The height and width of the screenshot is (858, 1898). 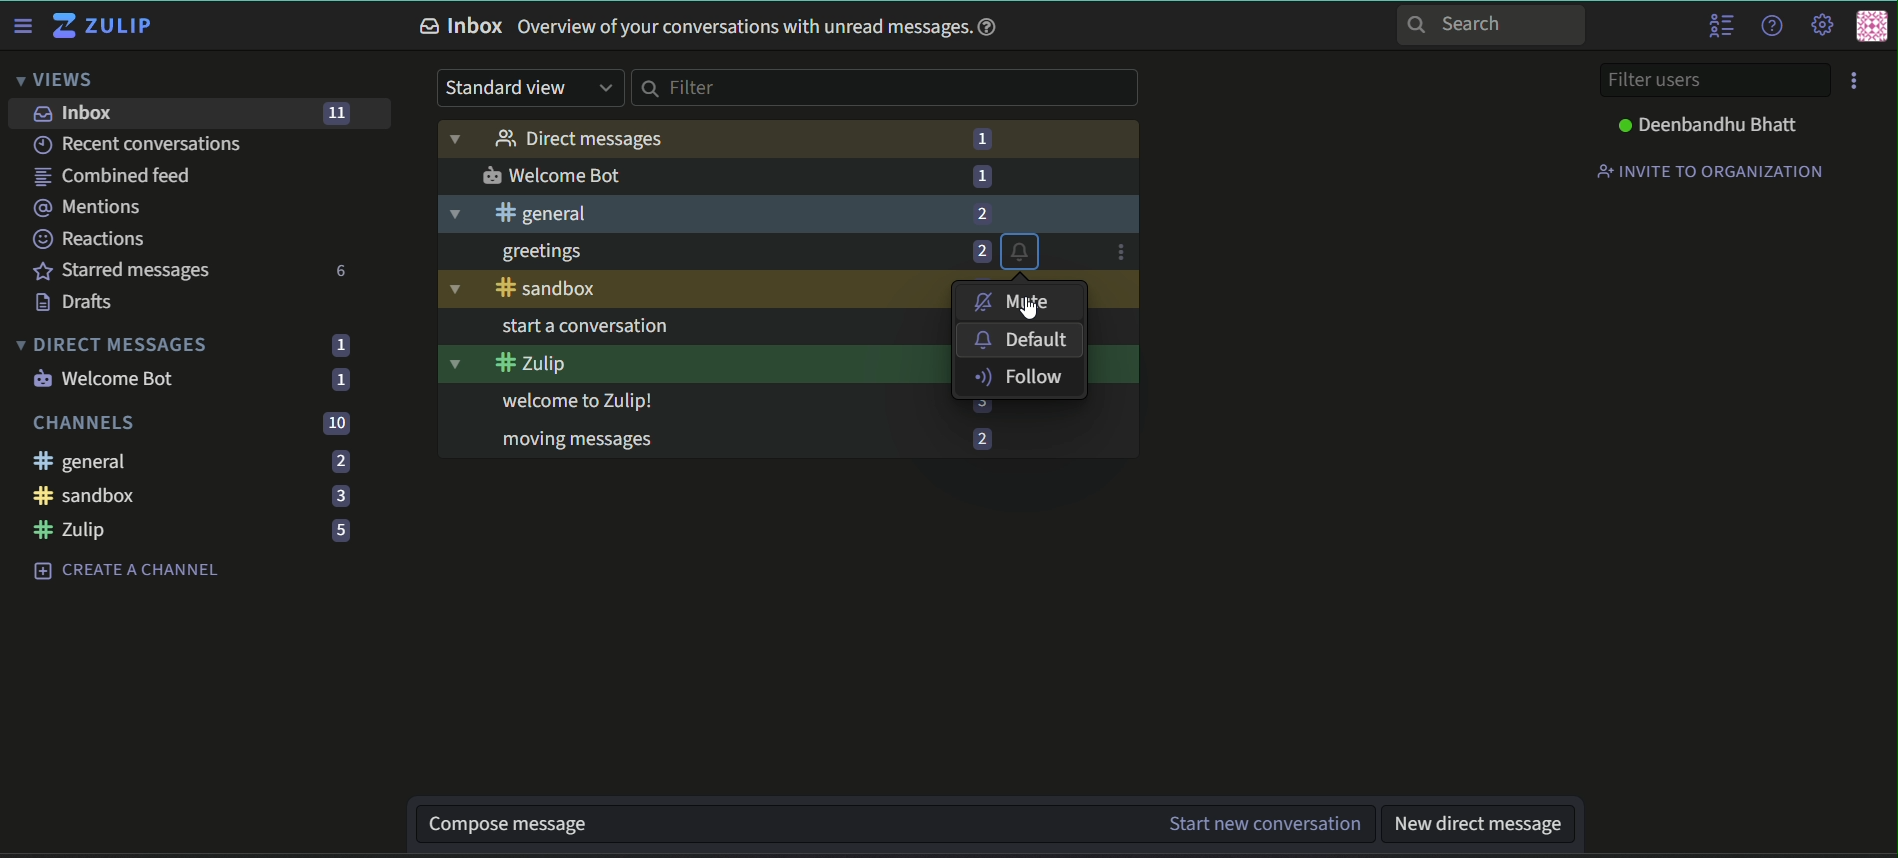 I want to click on Zulip, so click(x=104, y=25).